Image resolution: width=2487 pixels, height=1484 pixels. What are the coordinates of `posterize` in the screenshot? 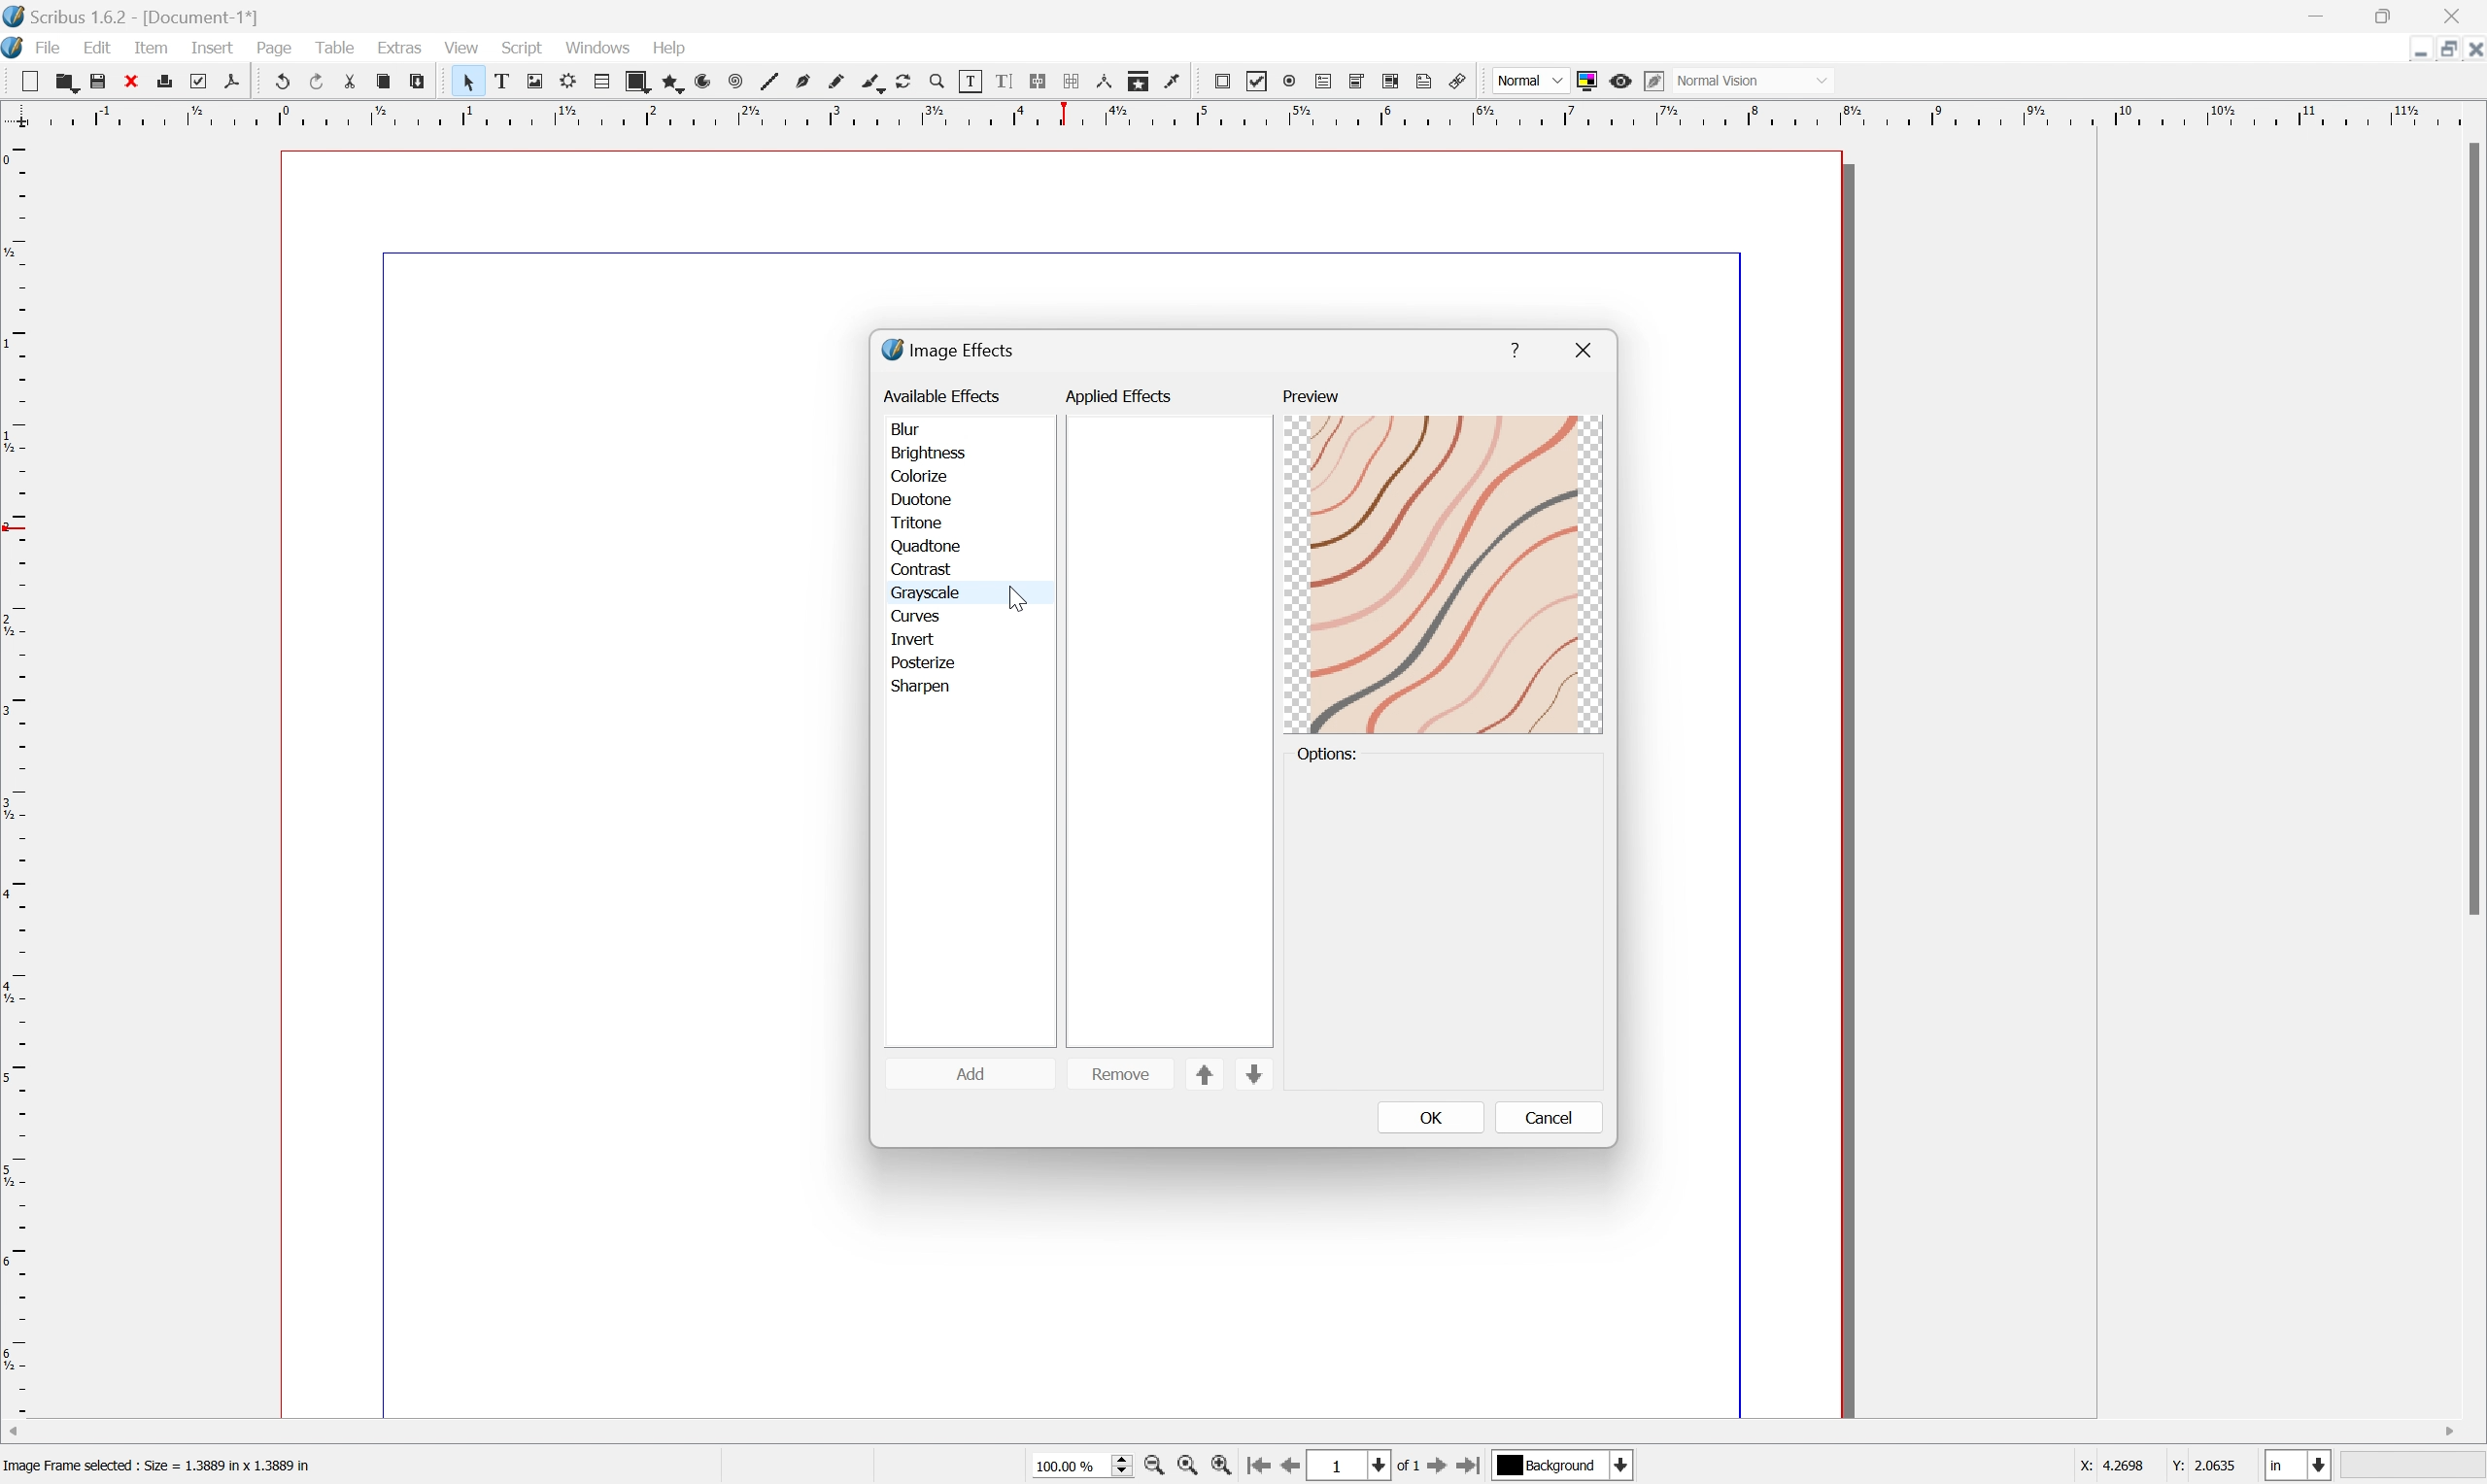 It's located at (920, 662).